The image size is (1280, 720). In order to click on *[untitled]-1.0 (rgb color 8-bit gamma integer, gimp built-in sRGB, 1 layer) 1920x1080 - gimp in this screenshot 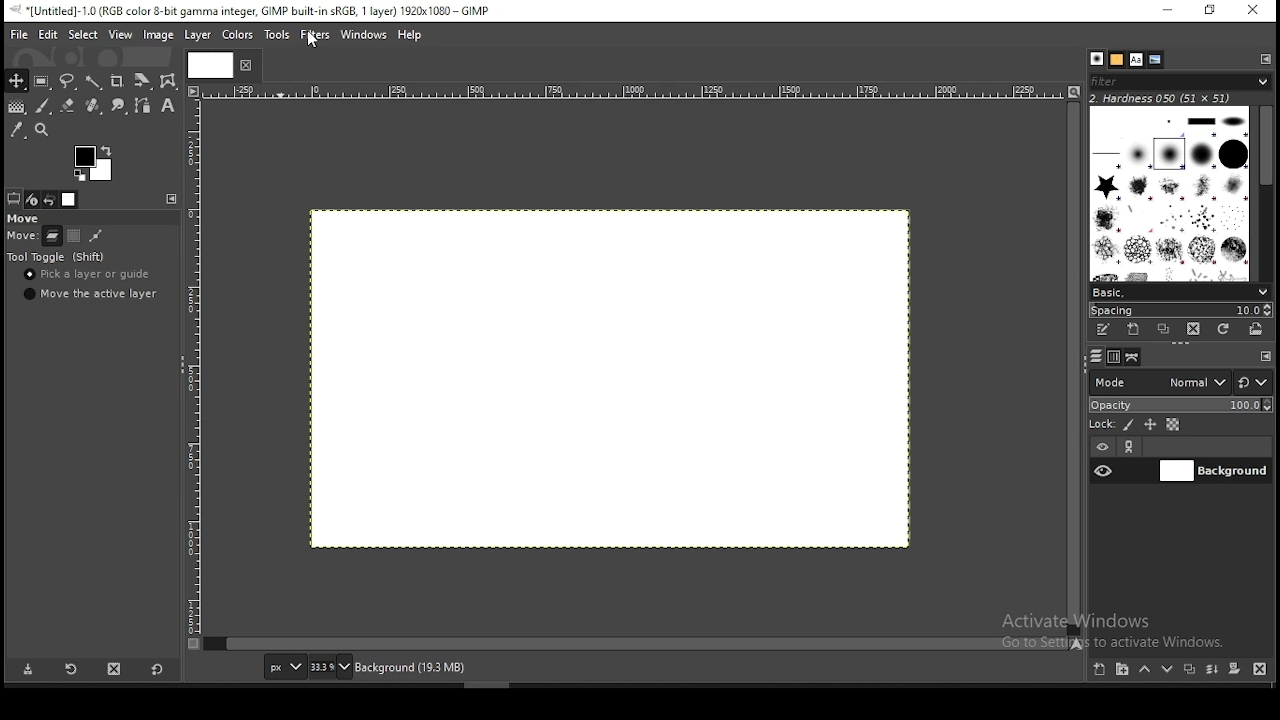, I will do `click(255, 11)`.